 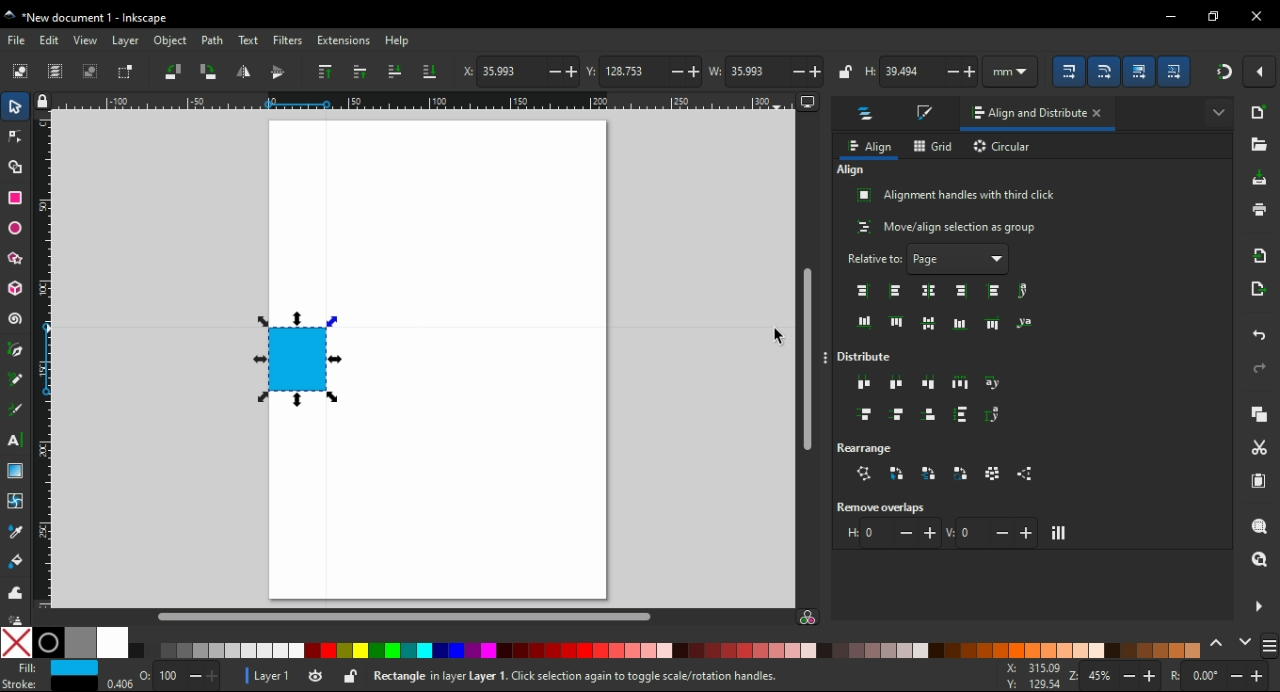 I want to click on fill and stroke, so click(x=923, y=114).